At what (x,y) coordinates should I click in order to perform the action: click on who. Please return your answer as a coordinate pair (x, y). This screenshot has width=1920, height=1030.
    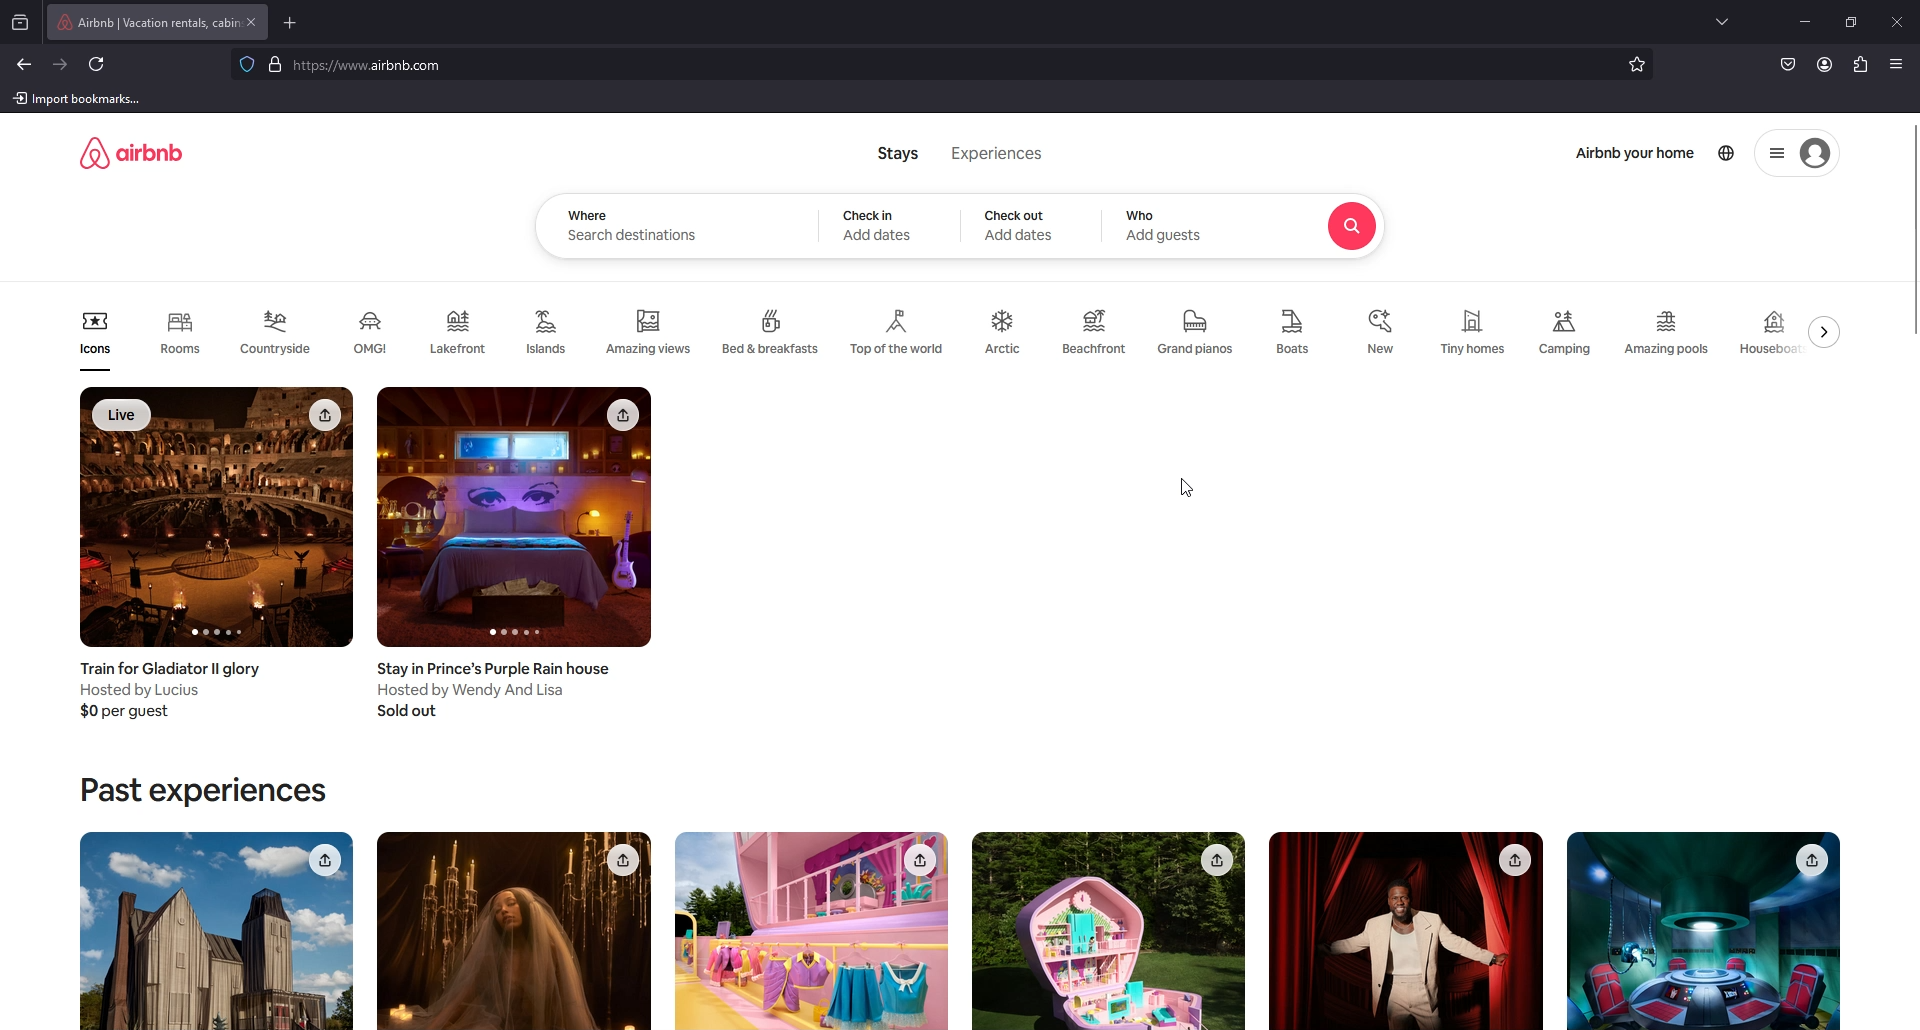
    Looking at the image, I should click on (1144, 216).